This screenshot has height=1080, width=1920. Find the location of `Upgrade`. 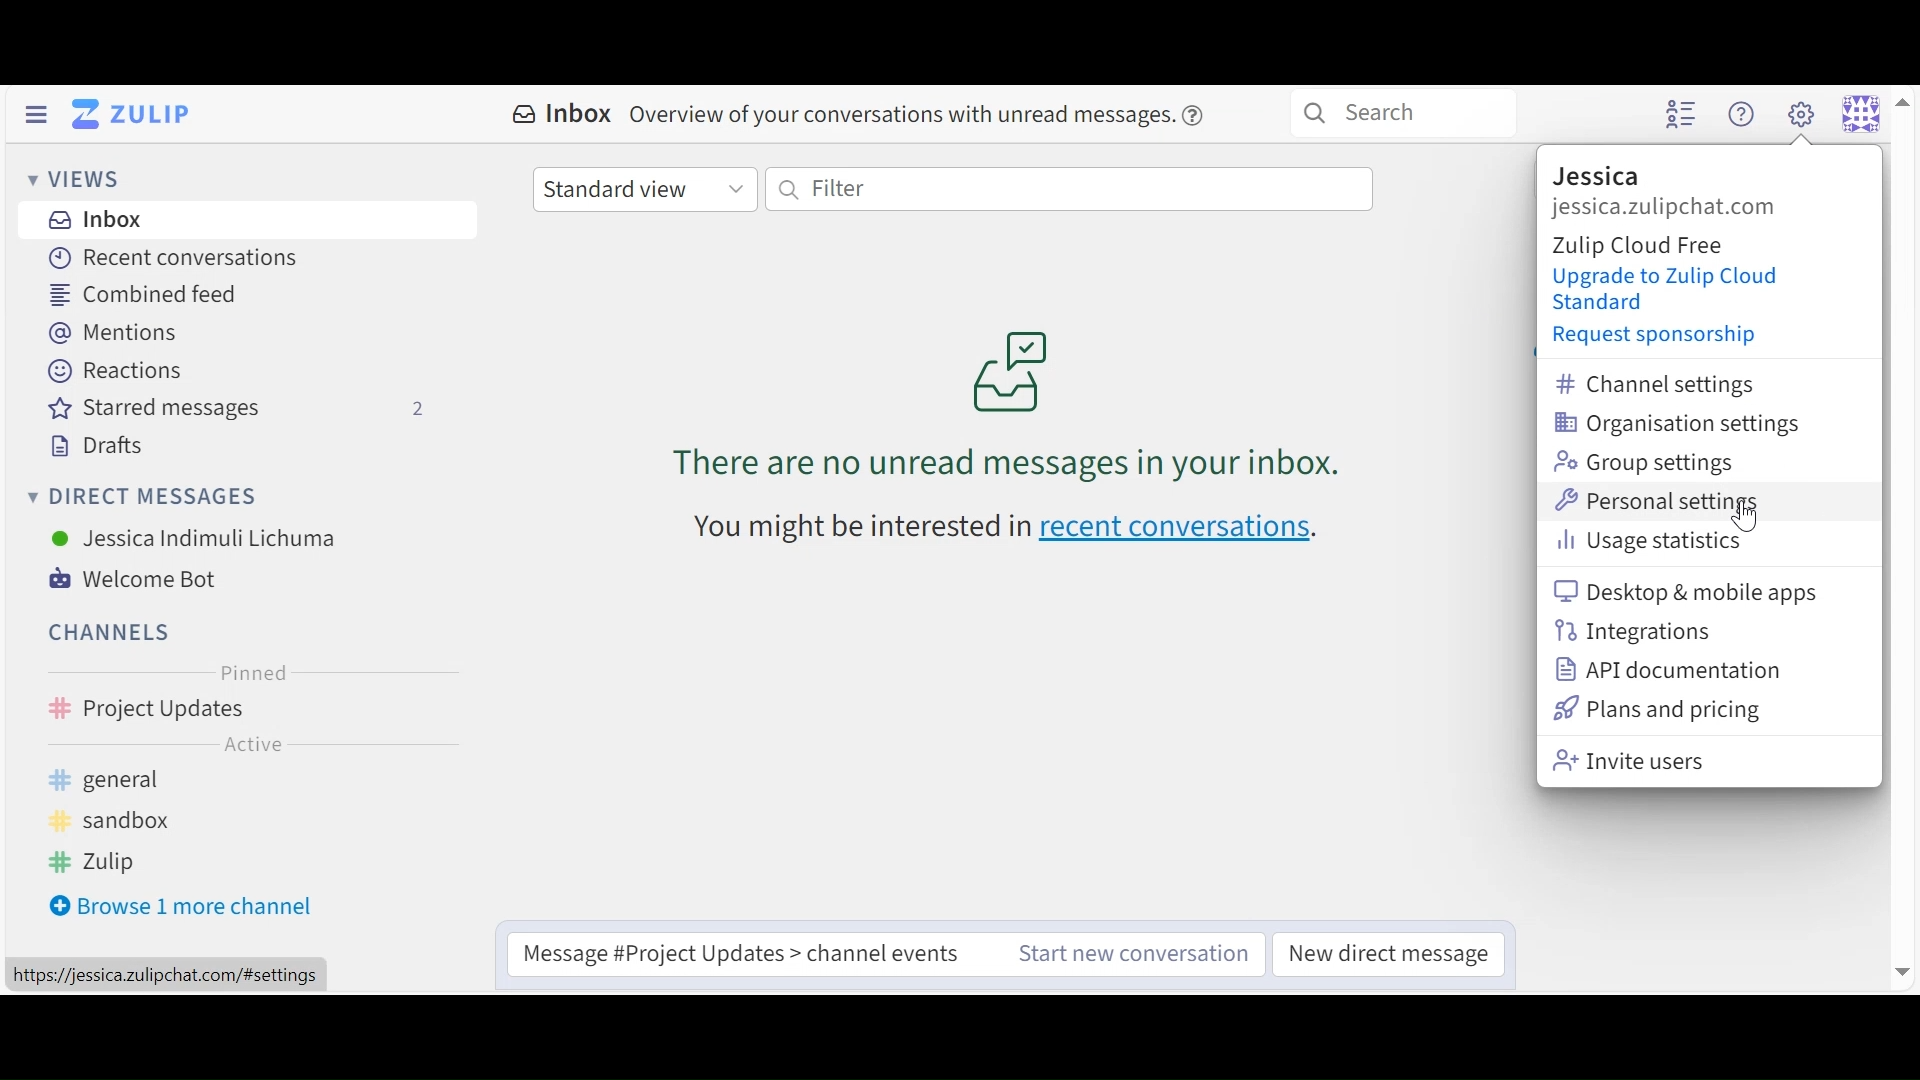

Upgrade is located at coordinates (1671, 279).